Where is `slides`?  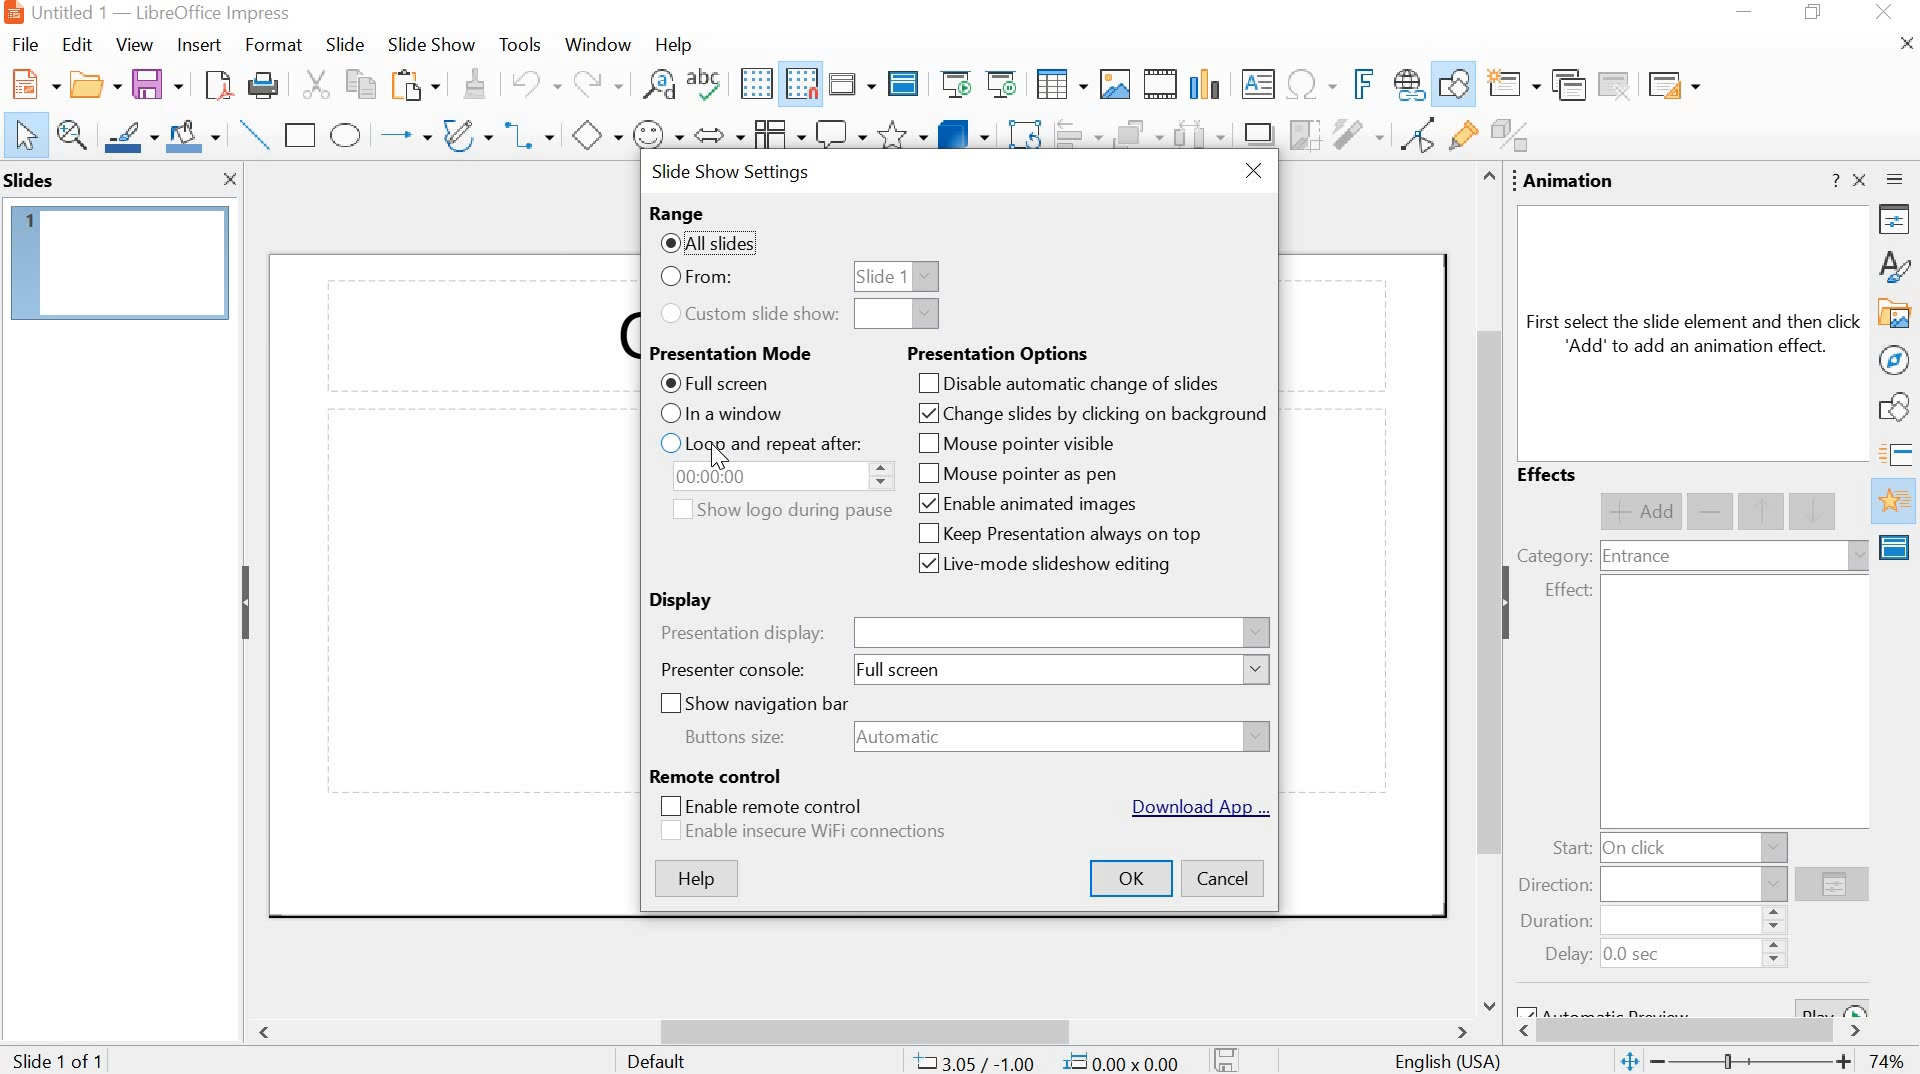 slides is located at coordinates (33, 180).